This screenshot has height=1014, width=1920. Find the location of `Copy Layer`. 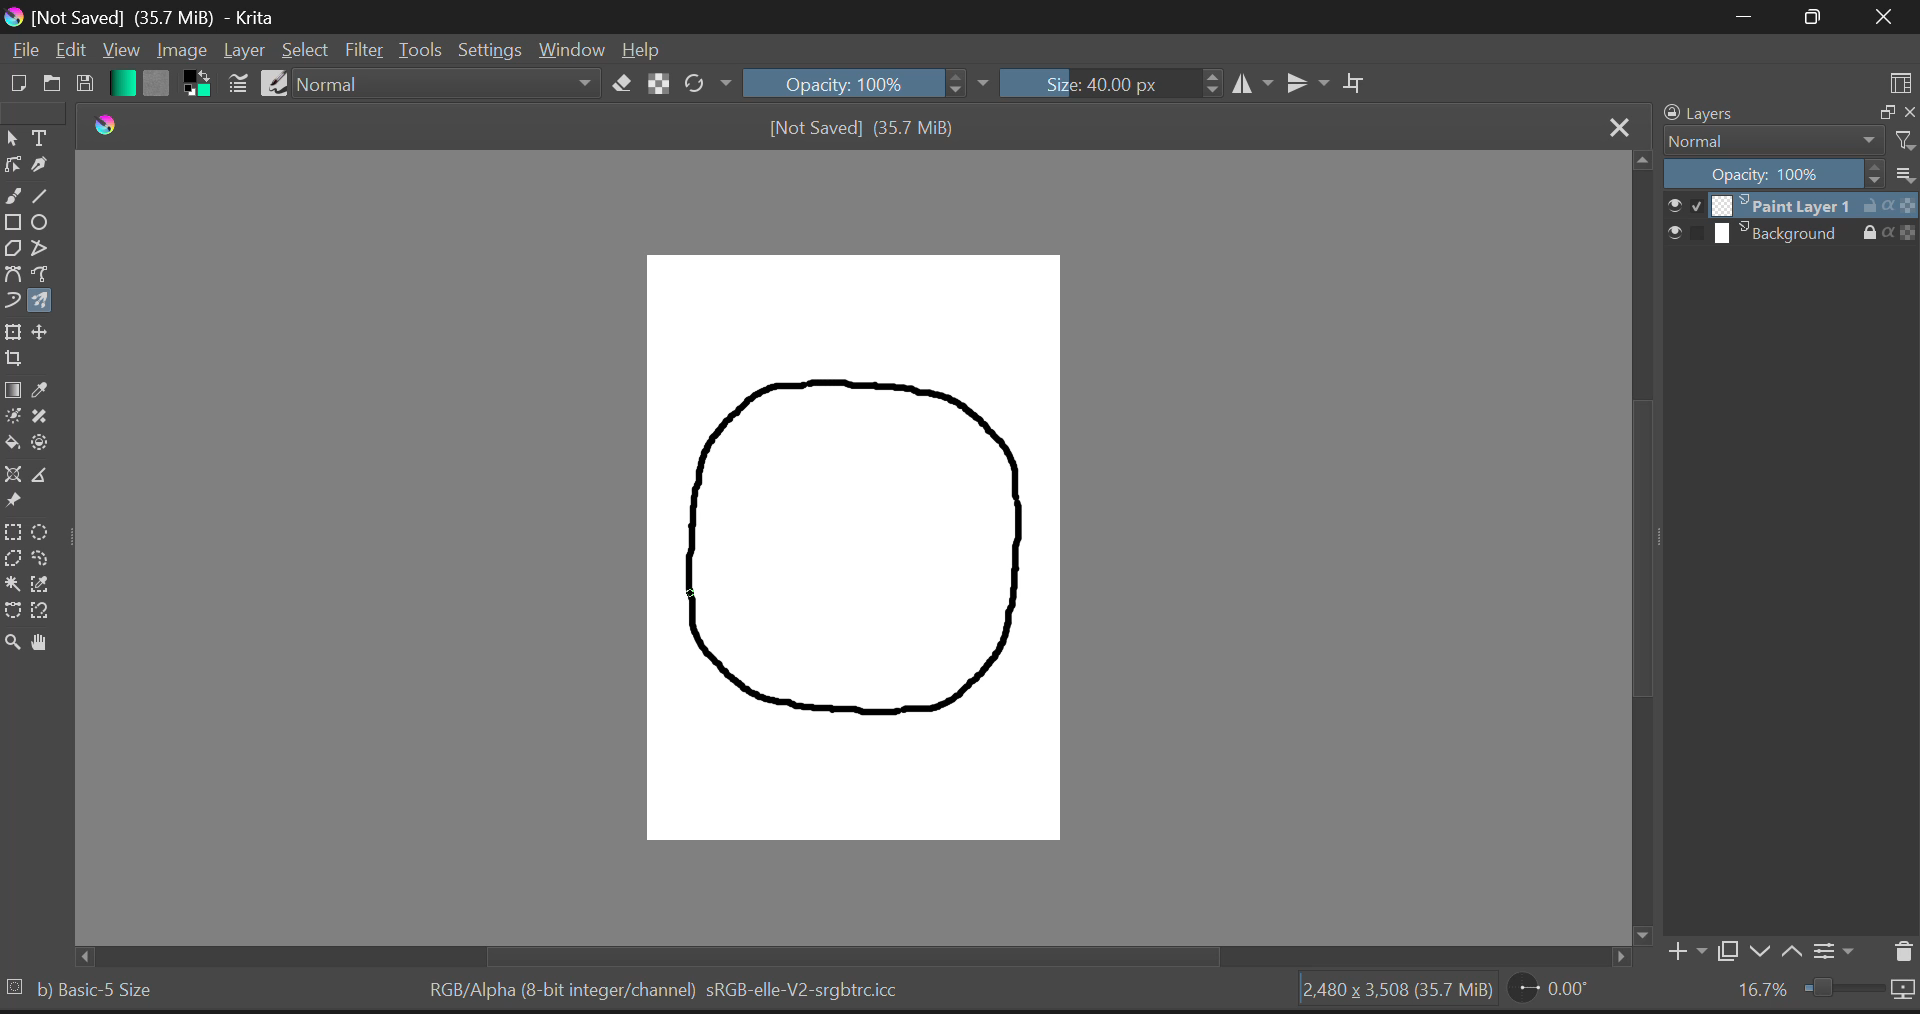

Copy Layer is located at coordinates (1729, 951).